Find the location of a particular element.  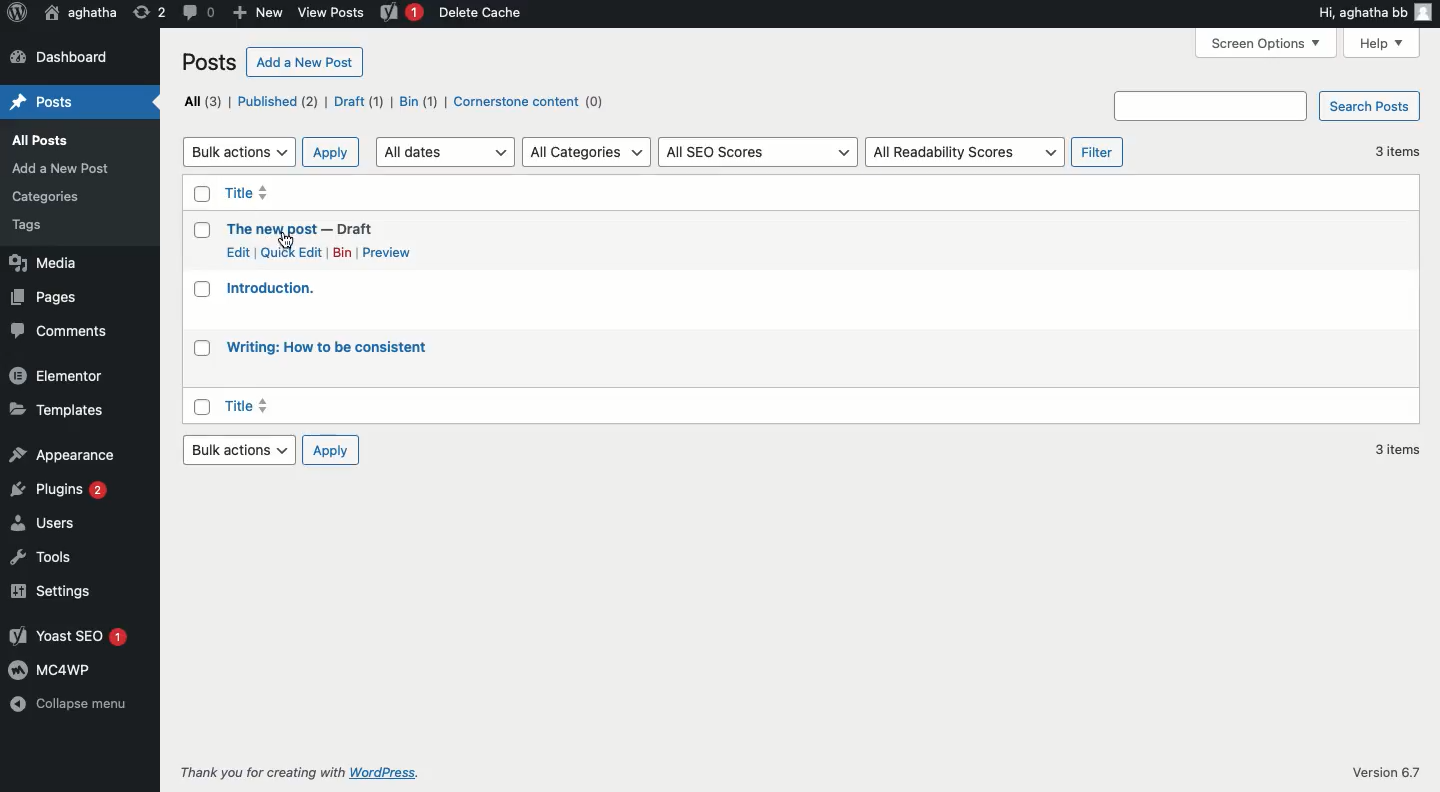

Title is located at coordinates (247, 404).